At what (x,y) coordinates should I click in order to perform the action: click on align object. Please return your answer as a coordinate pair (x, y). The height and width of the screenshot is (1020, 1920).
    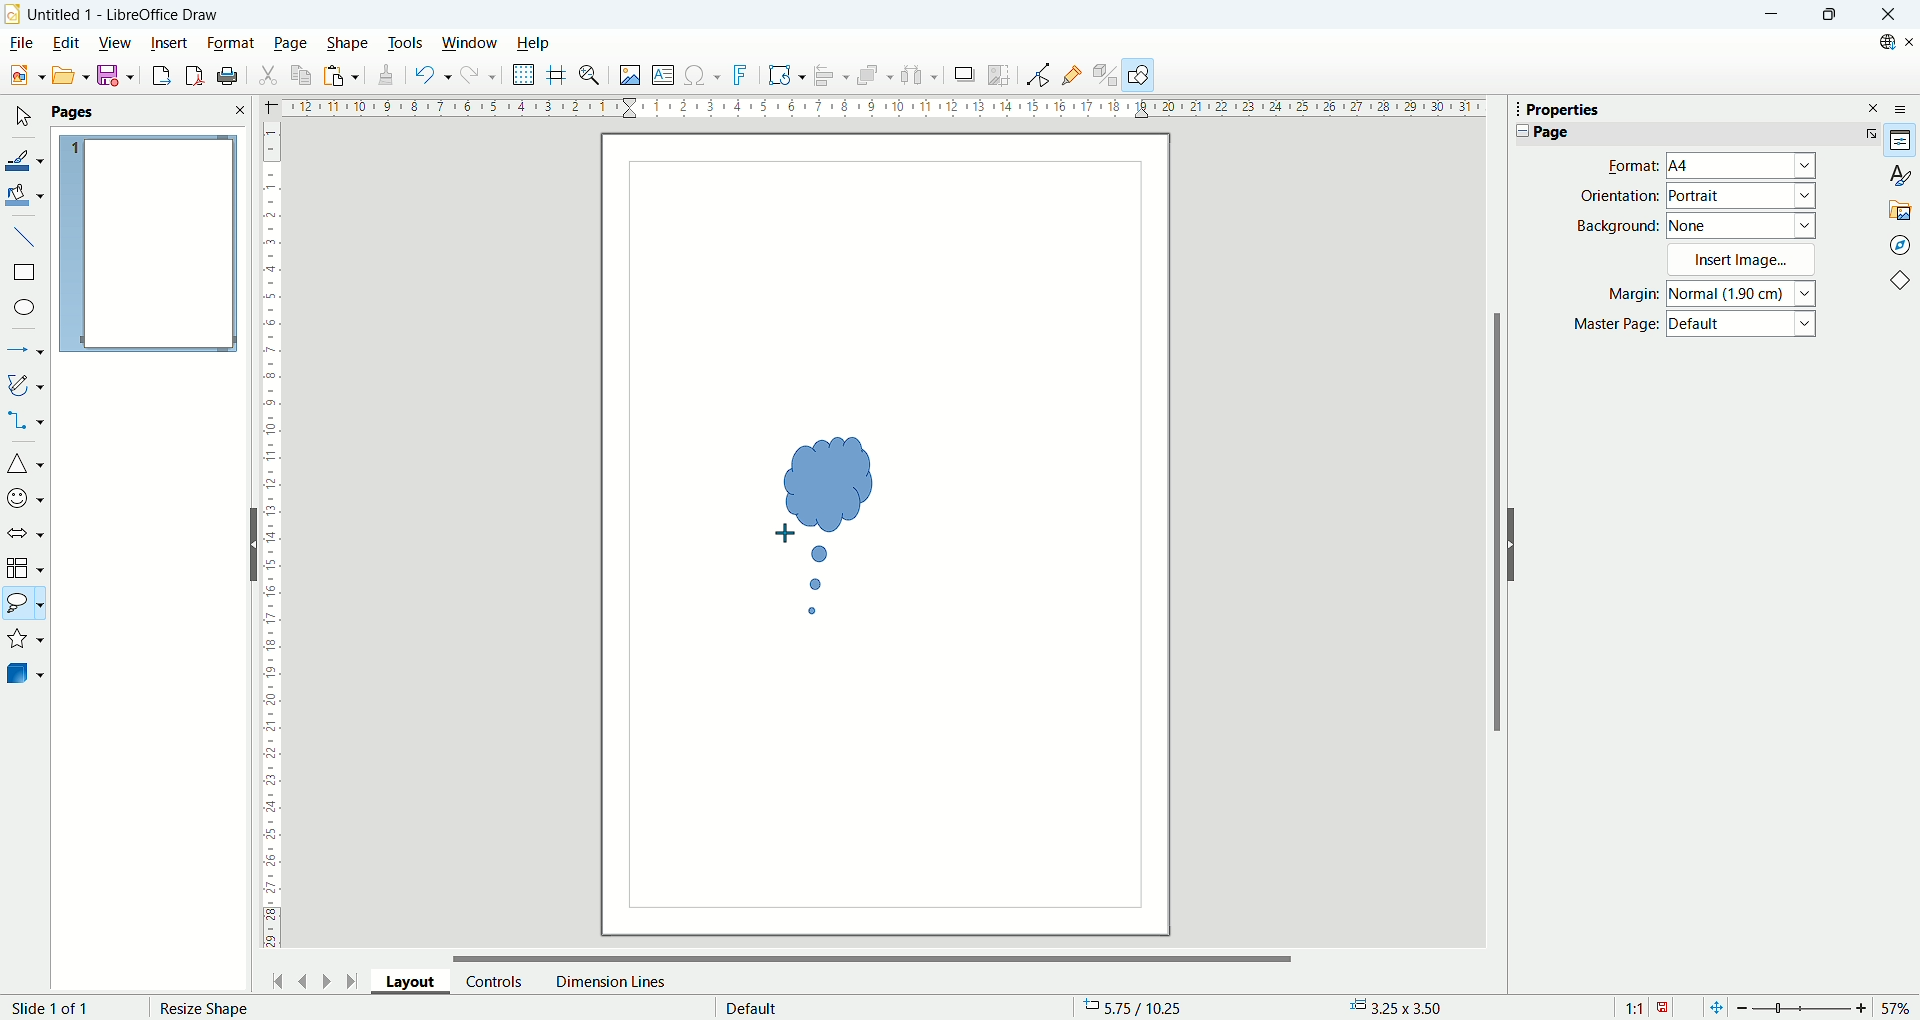
    Looking at the image, I should click on (836, 76).